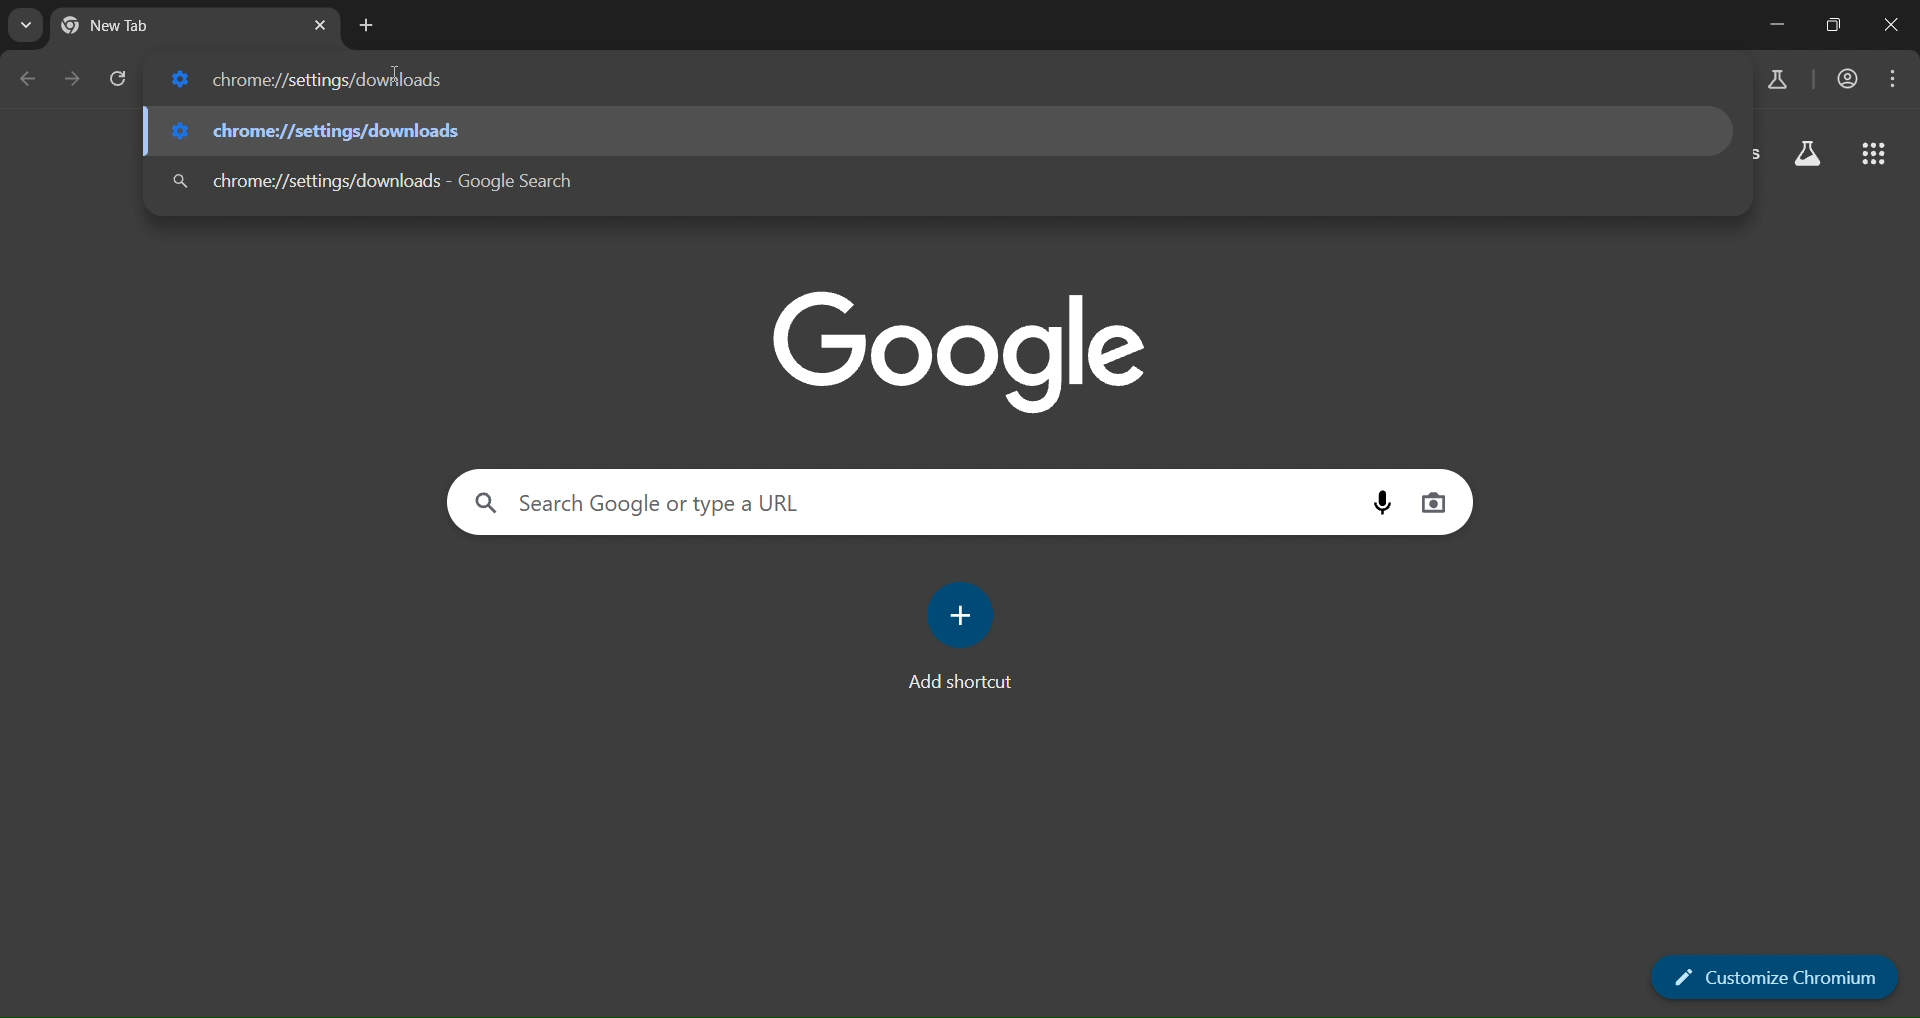  What do you see at coordinates (384, 180) in the screenshot?
I see `chrome://settings/downloads` at bounding box center [384, 180].